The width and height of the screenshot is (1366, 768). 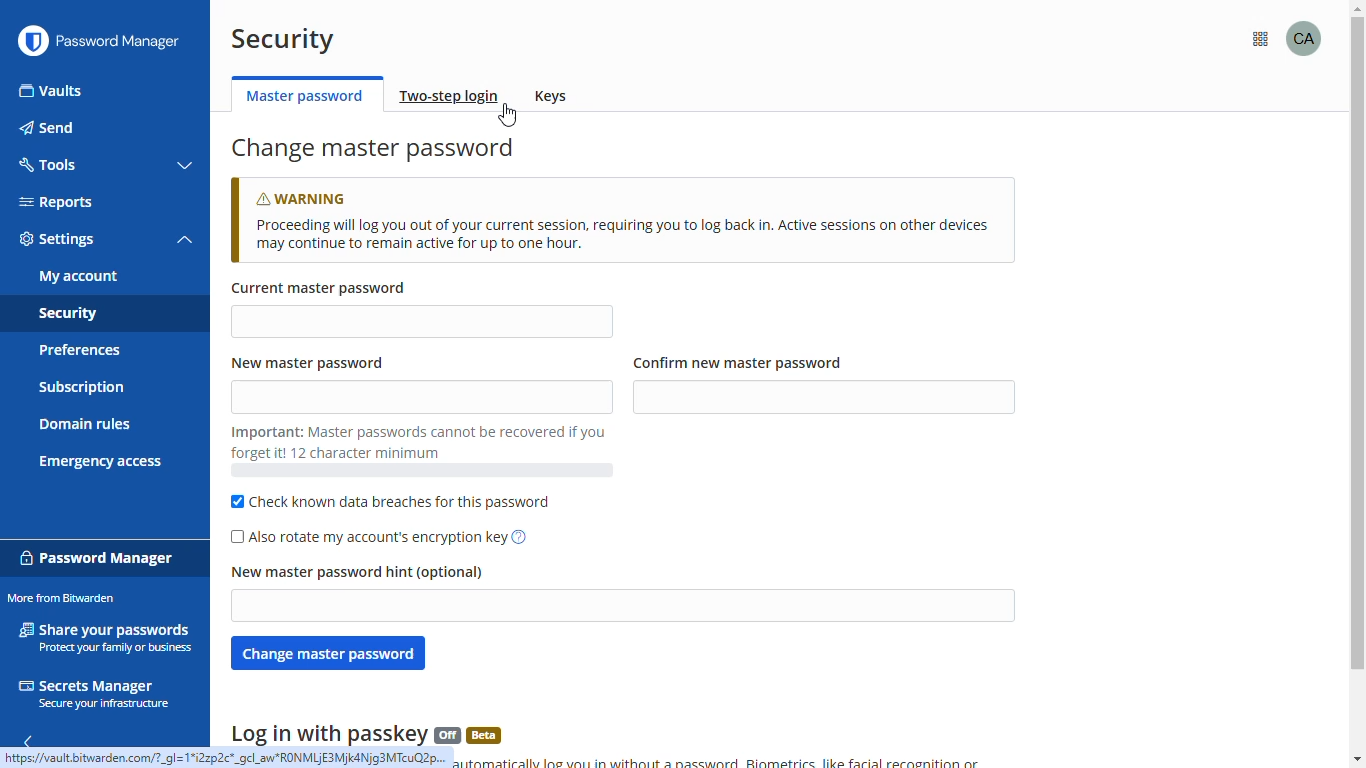 What do you see at coordinates (56, 202) in the screenshot?
I see `reports` at bounding box center [56, 202].